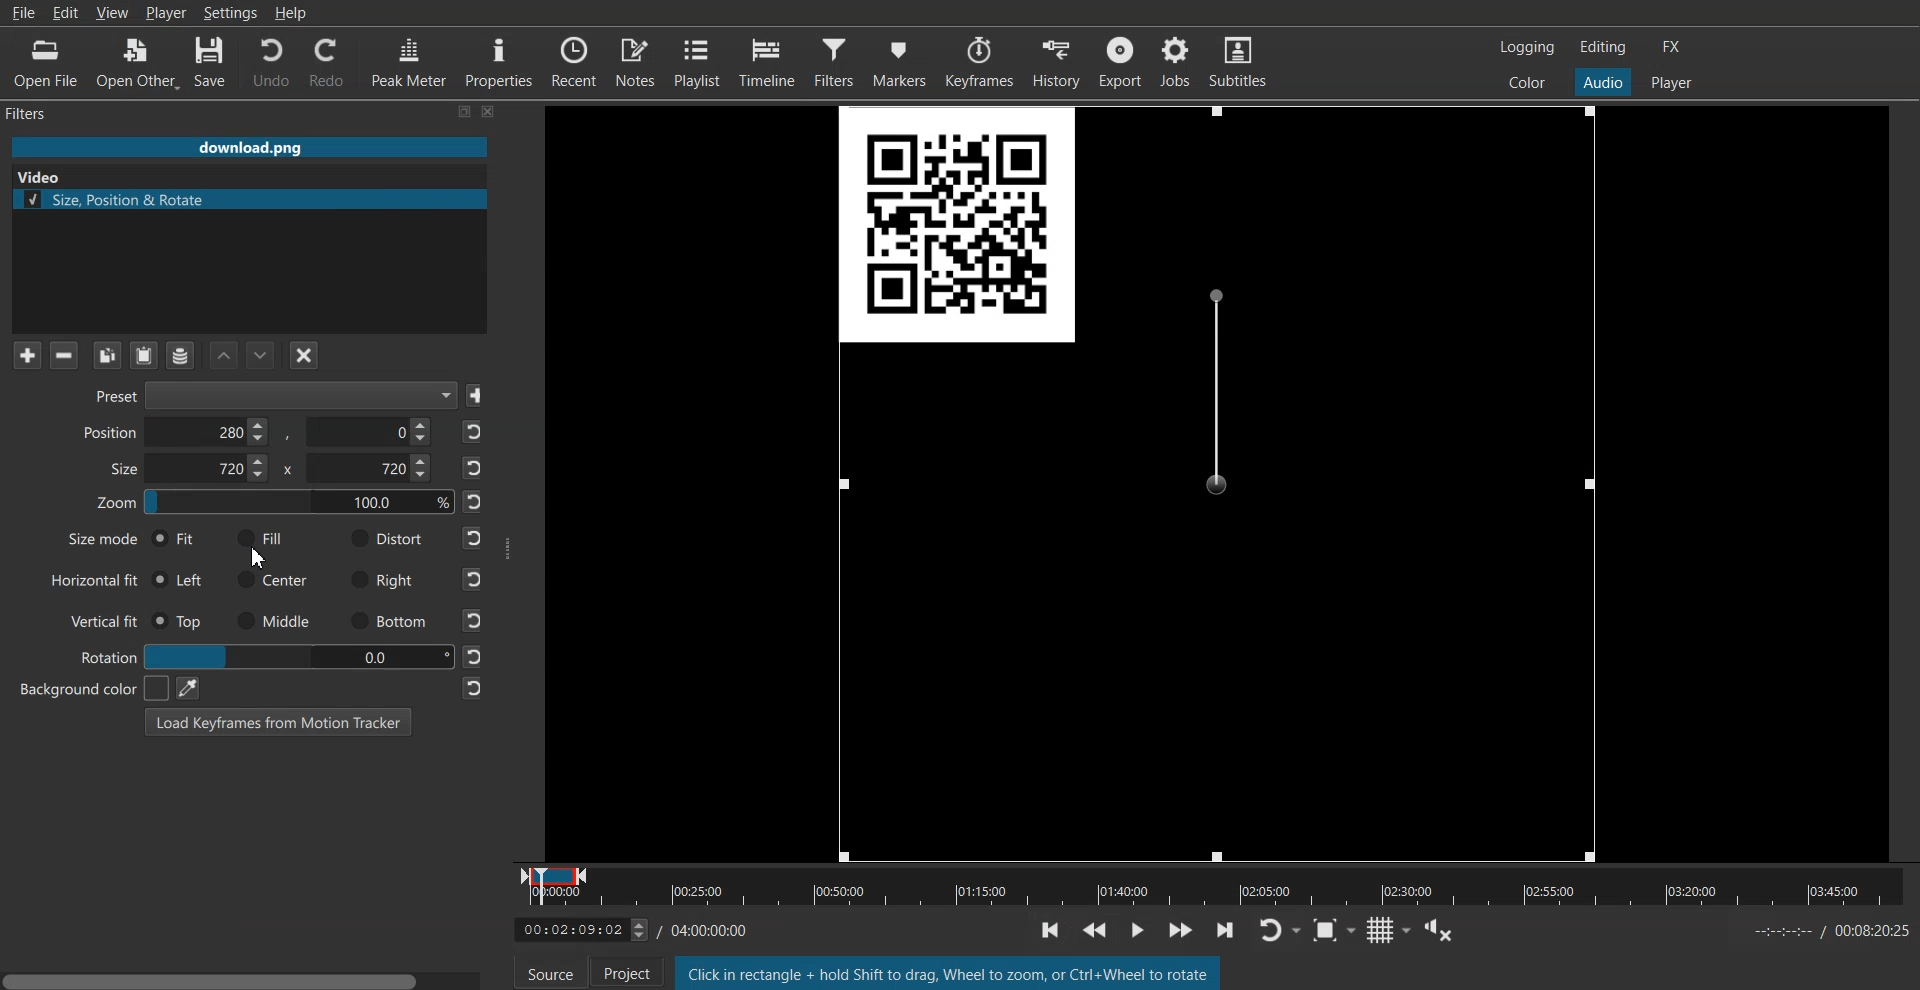  I want to click on Toggle Zoom, so click(1091, 932).